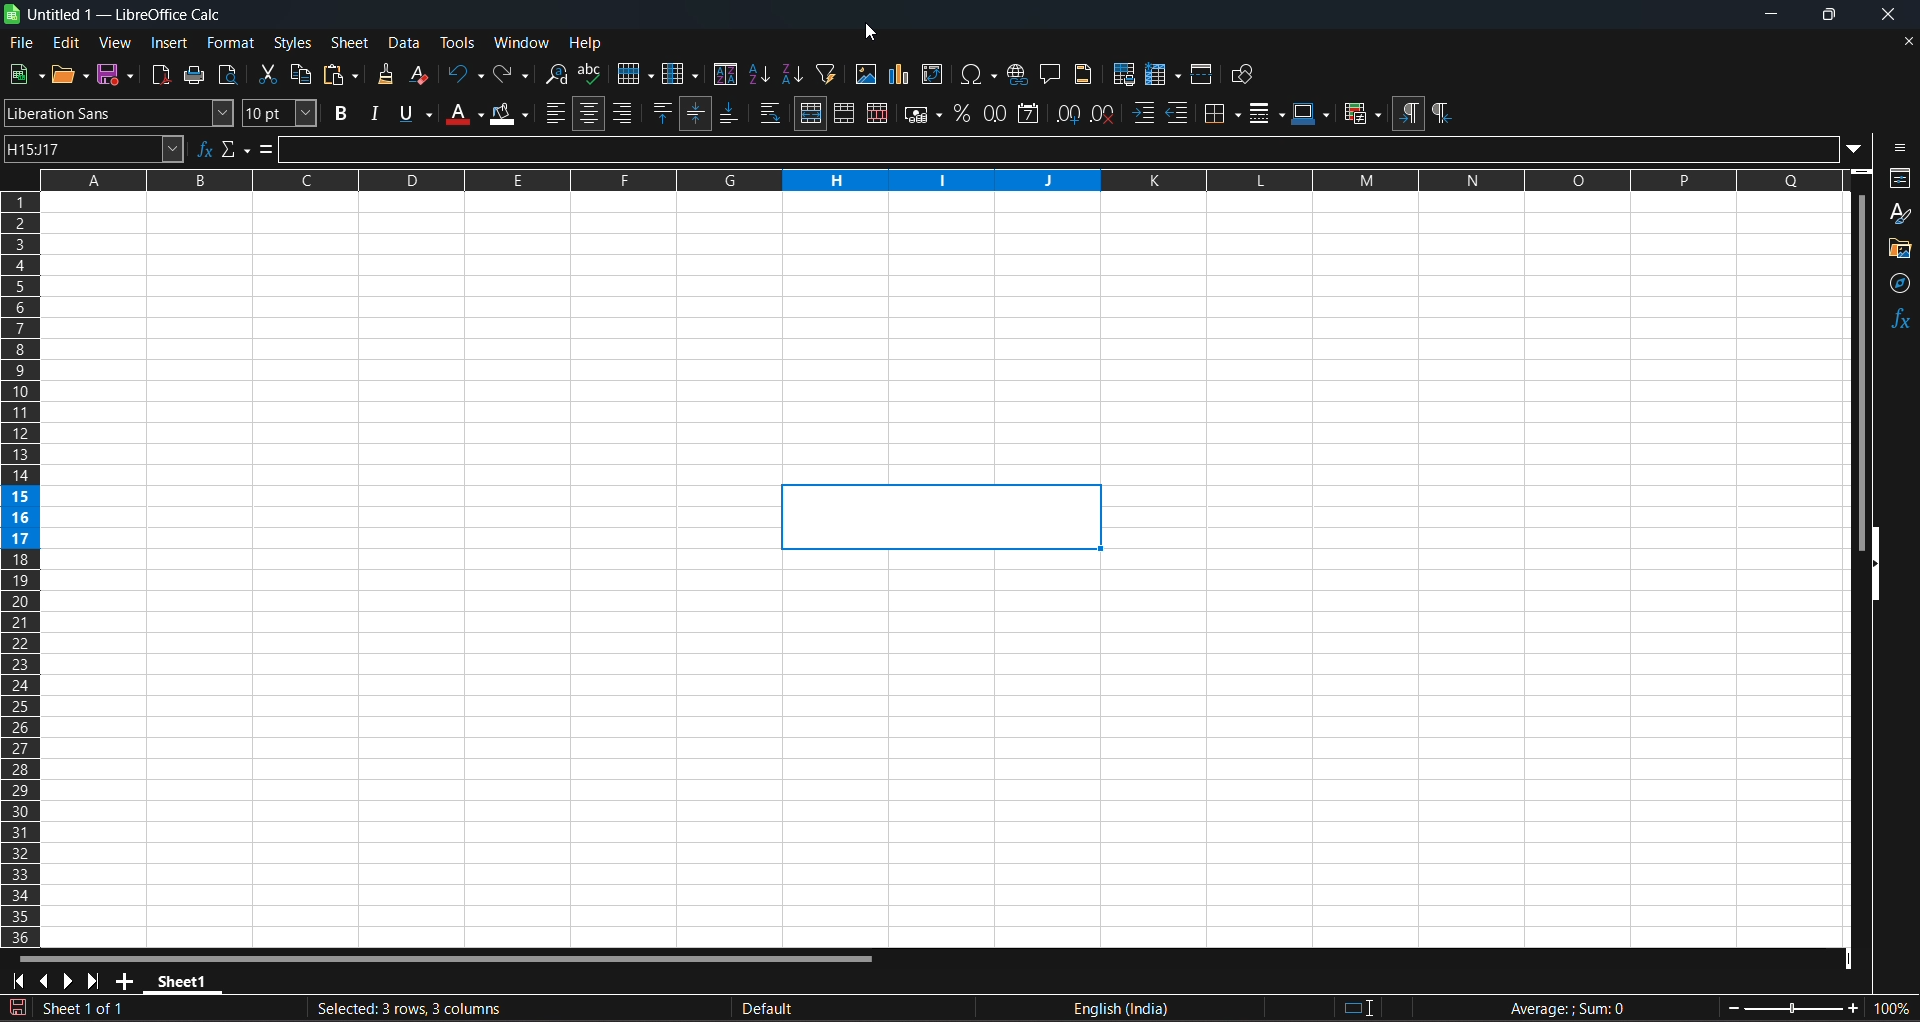  Describe the element at coordinates (736, 113) in the screenshot. I see `align bottom` at that location.